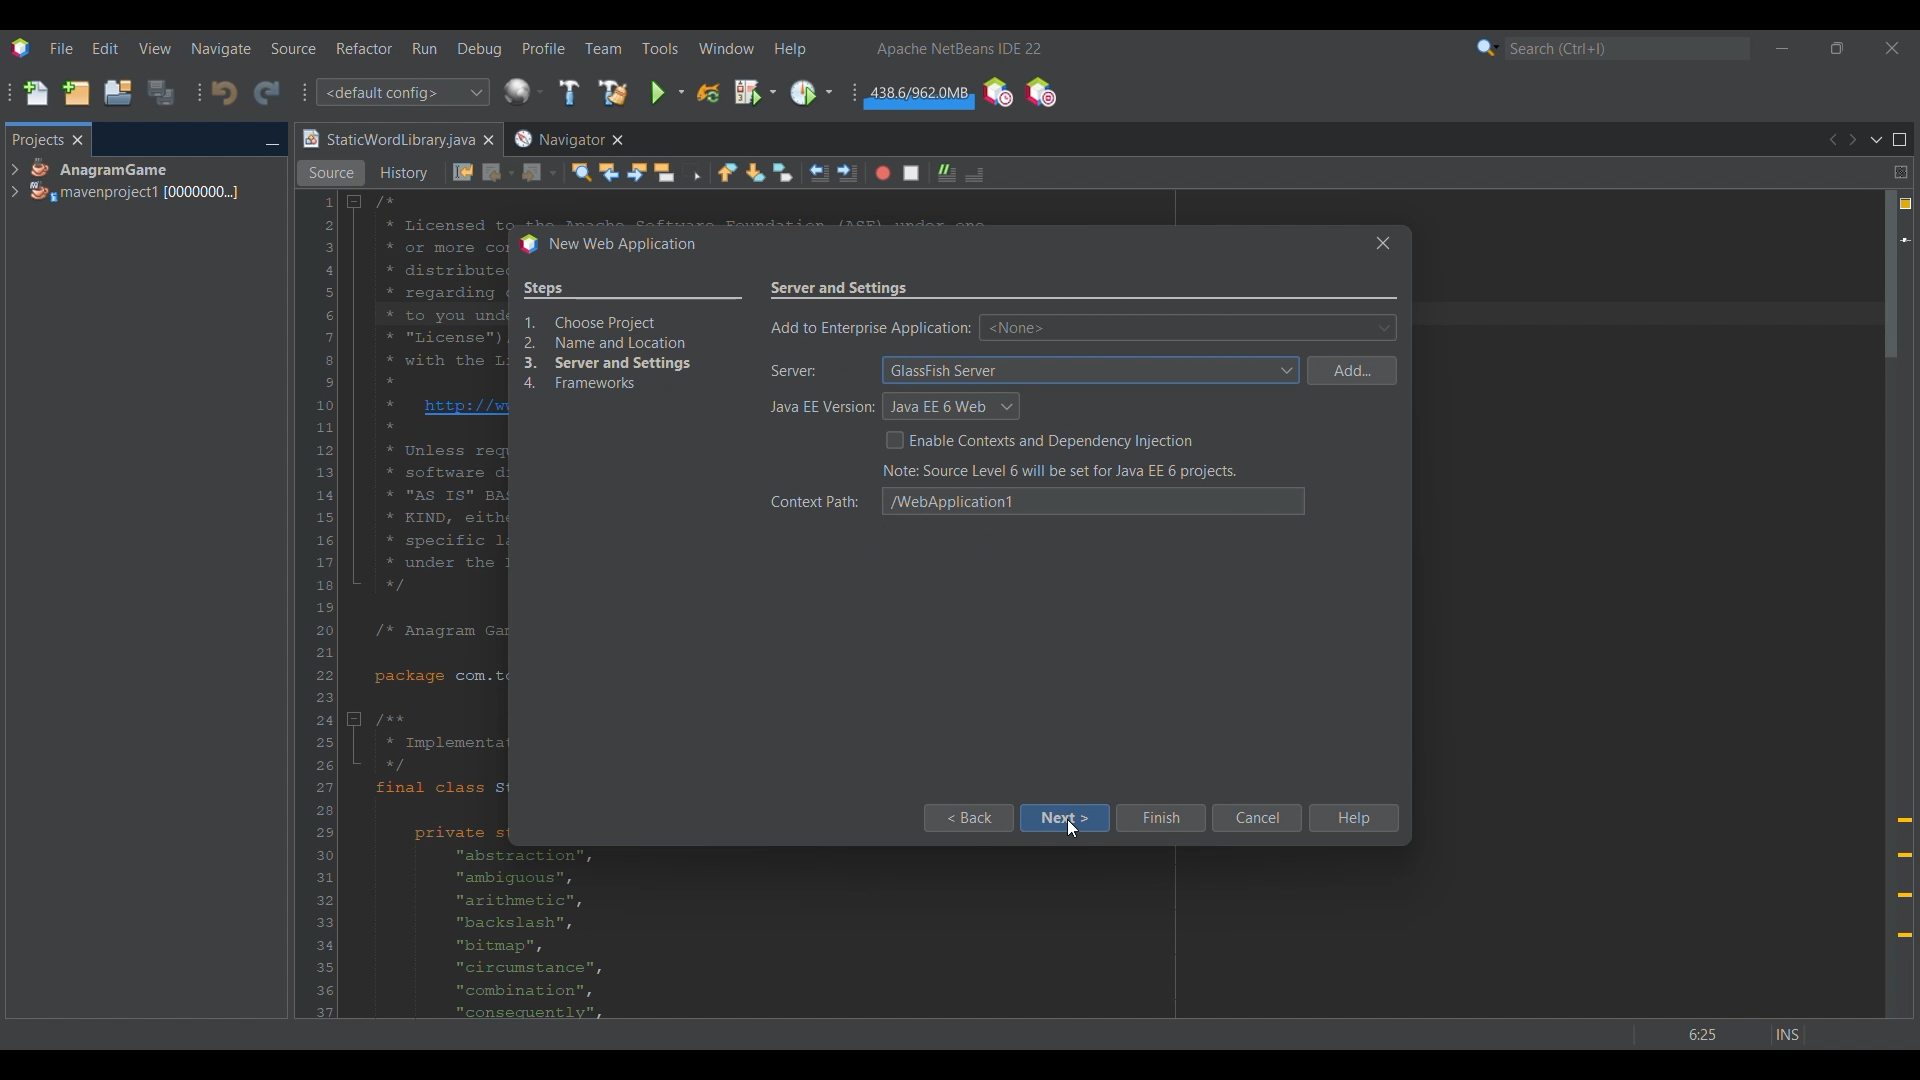 Image resolution: width=1920 pixels, height=1080 pixels. Describe the element at coordinates (136, 180) in the screenshot. I see `Project options` at that location.